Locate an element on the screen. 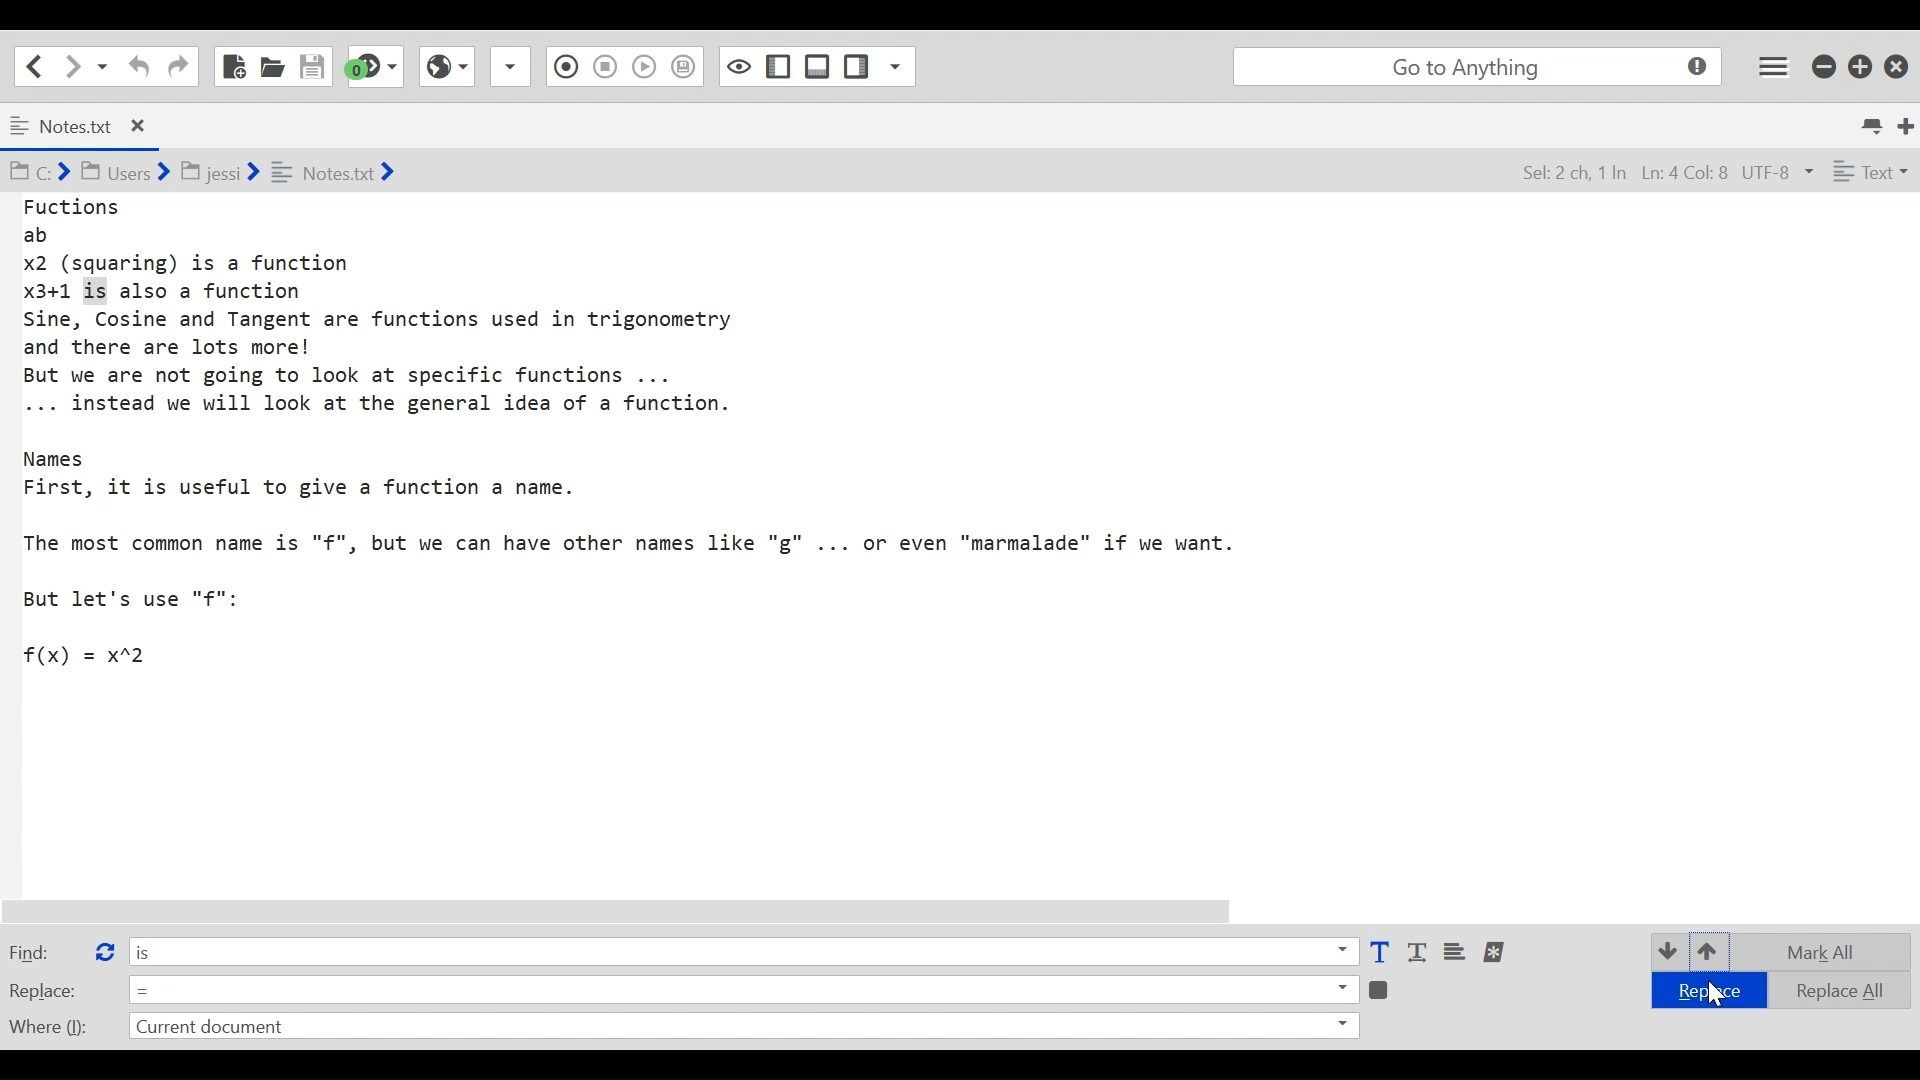  Ln: 17 Col: 11 UTF-8 is located at coordinates (1723, 174).